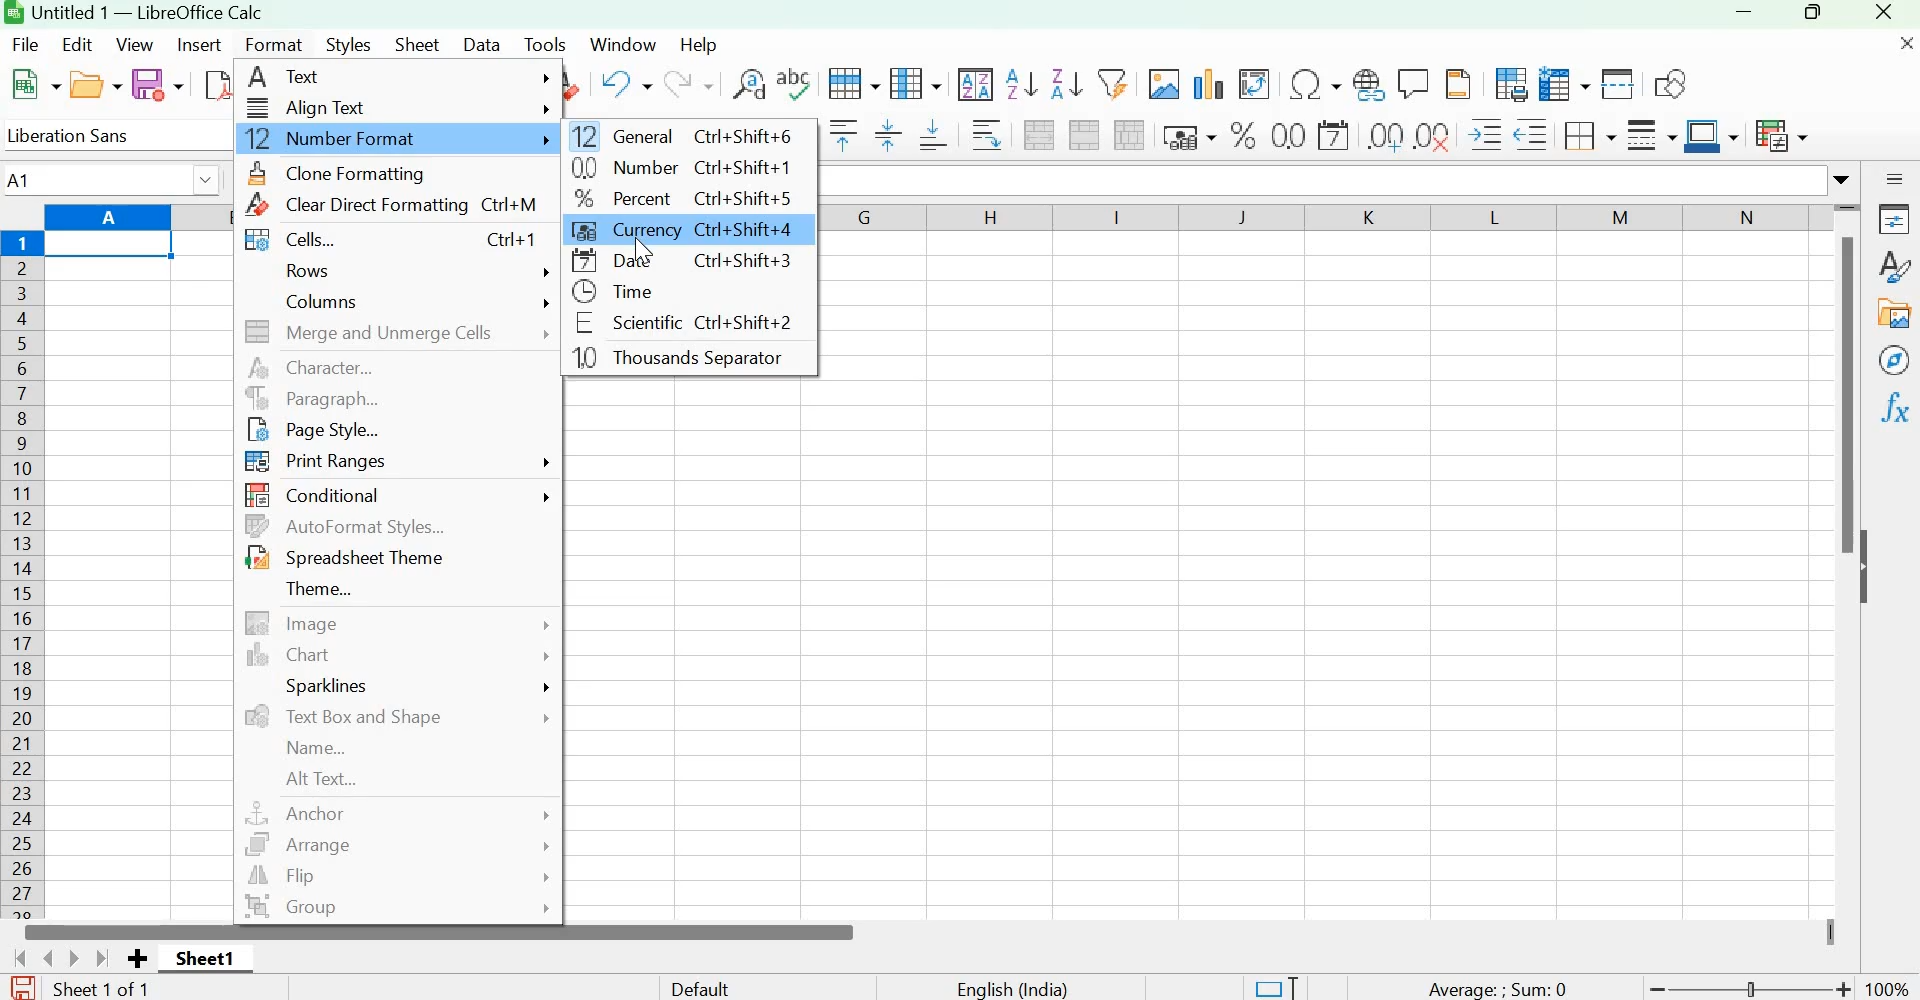  What do you see at coordinates (1333, 134) in the screenshot?
I see `Format as date` at bounding box center [1333, 134].